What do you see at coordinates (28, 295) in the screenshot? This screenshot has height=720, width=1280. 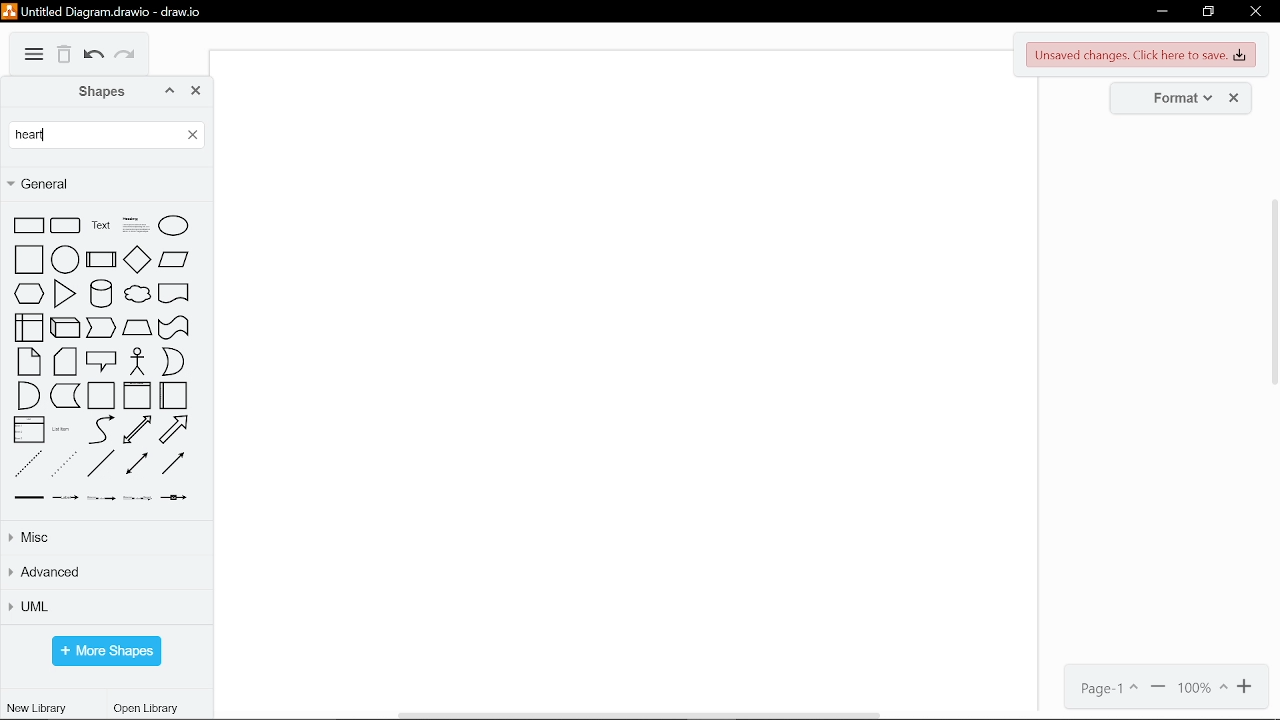 I see `hexagon` at bounding box center [28, 295].